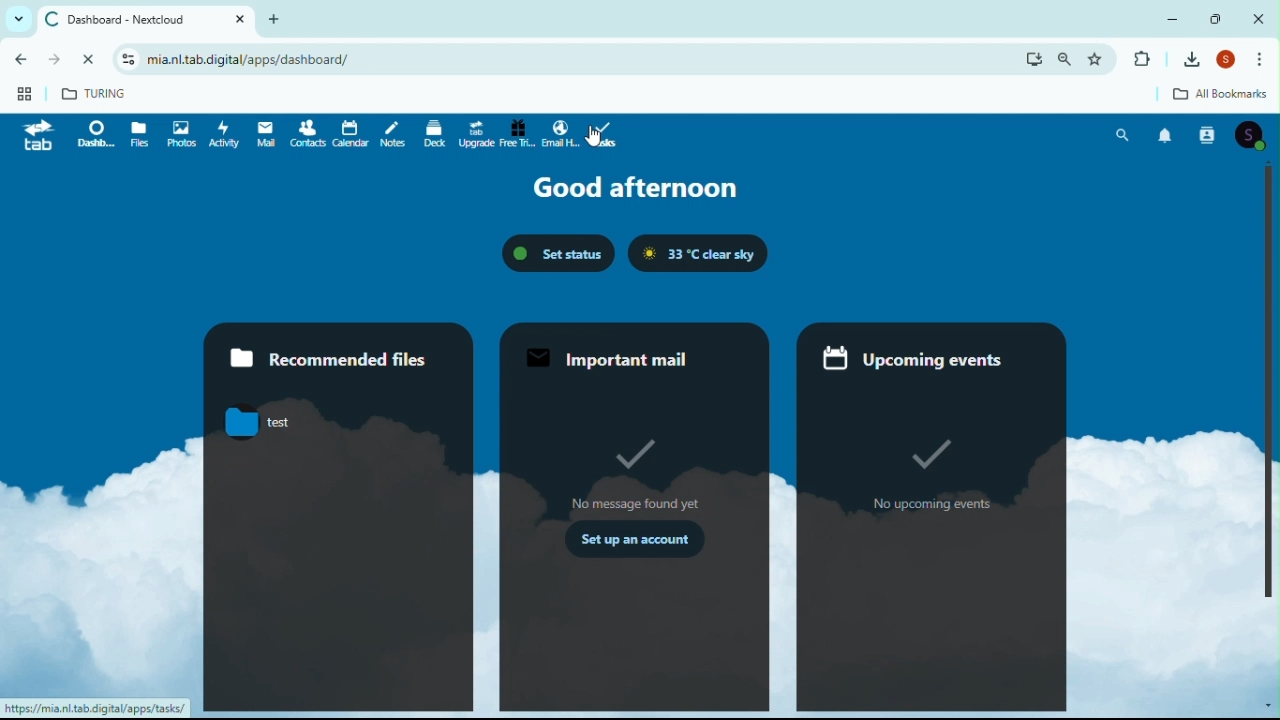  Describe the element at coordinates (18, 19) in the screenshot. I see `List all tabs` at that location.